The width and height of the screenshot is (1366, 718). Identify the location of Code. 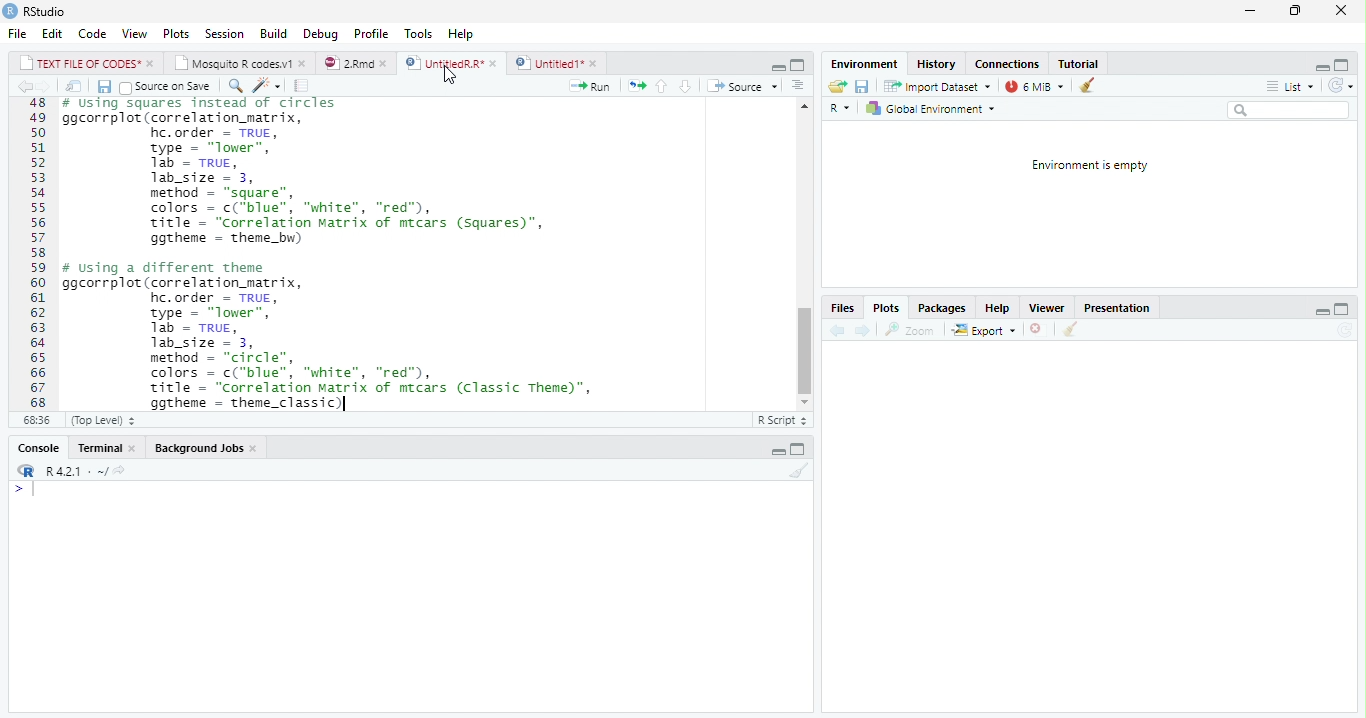
(92, 35).